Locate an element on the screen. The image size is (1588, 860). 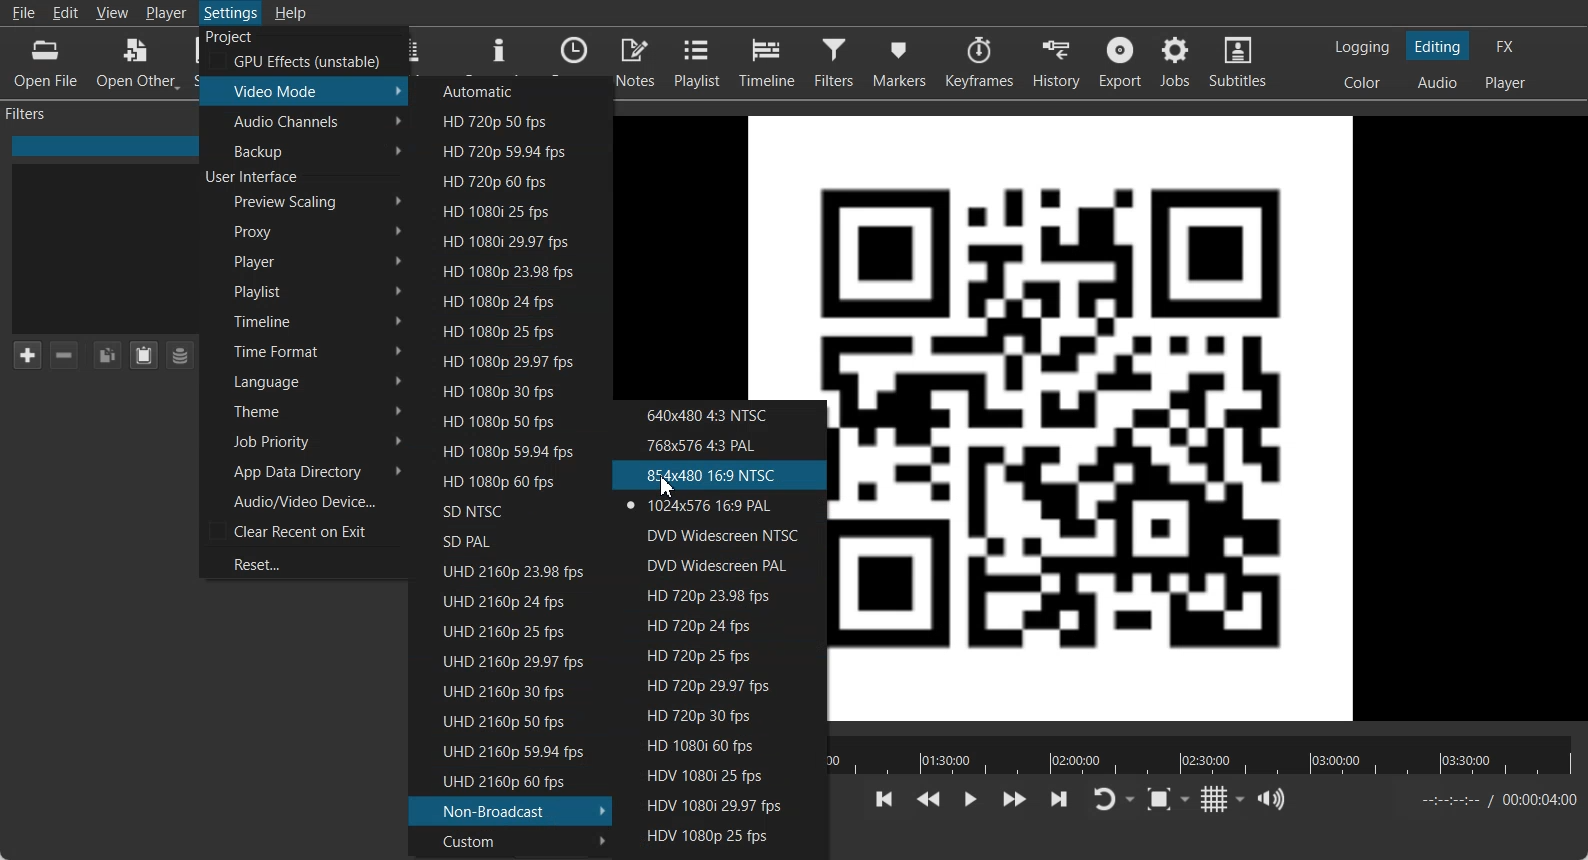
Play quickly forward is located at coordinates (1015, 800).